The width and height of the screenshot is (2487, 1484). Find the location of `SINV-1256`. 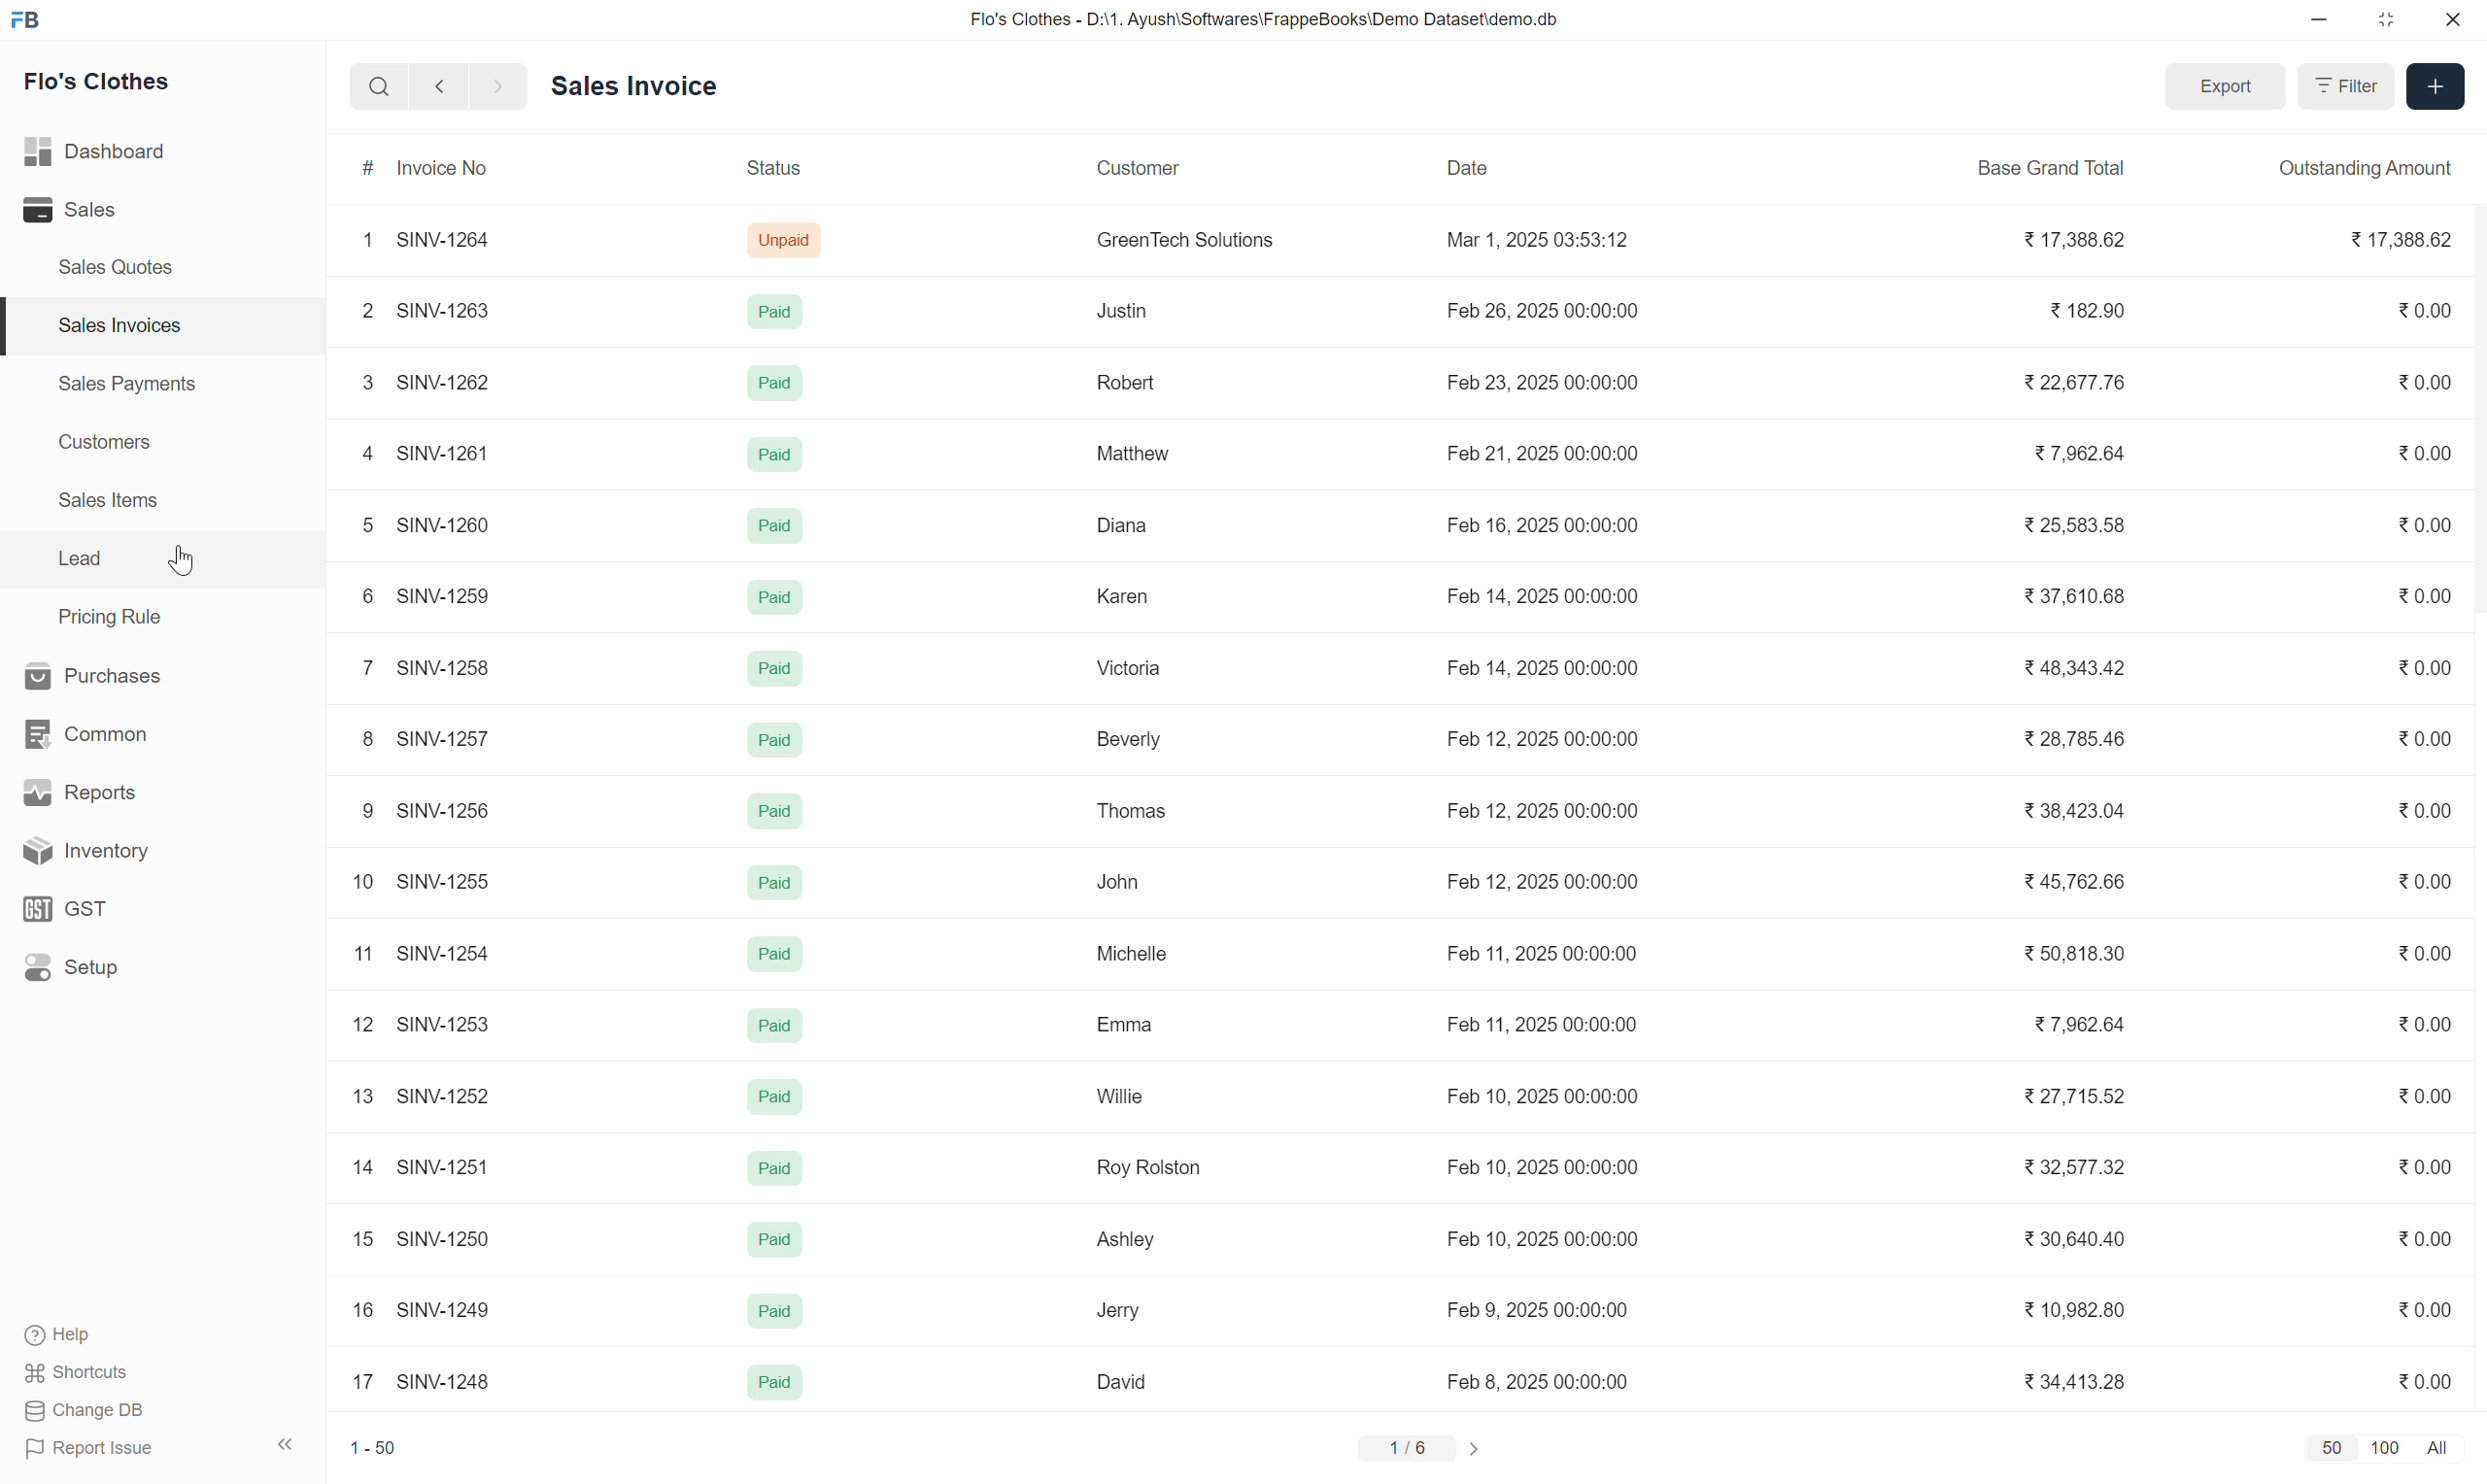

SINV-1256 is located at coordinates (448, 809).